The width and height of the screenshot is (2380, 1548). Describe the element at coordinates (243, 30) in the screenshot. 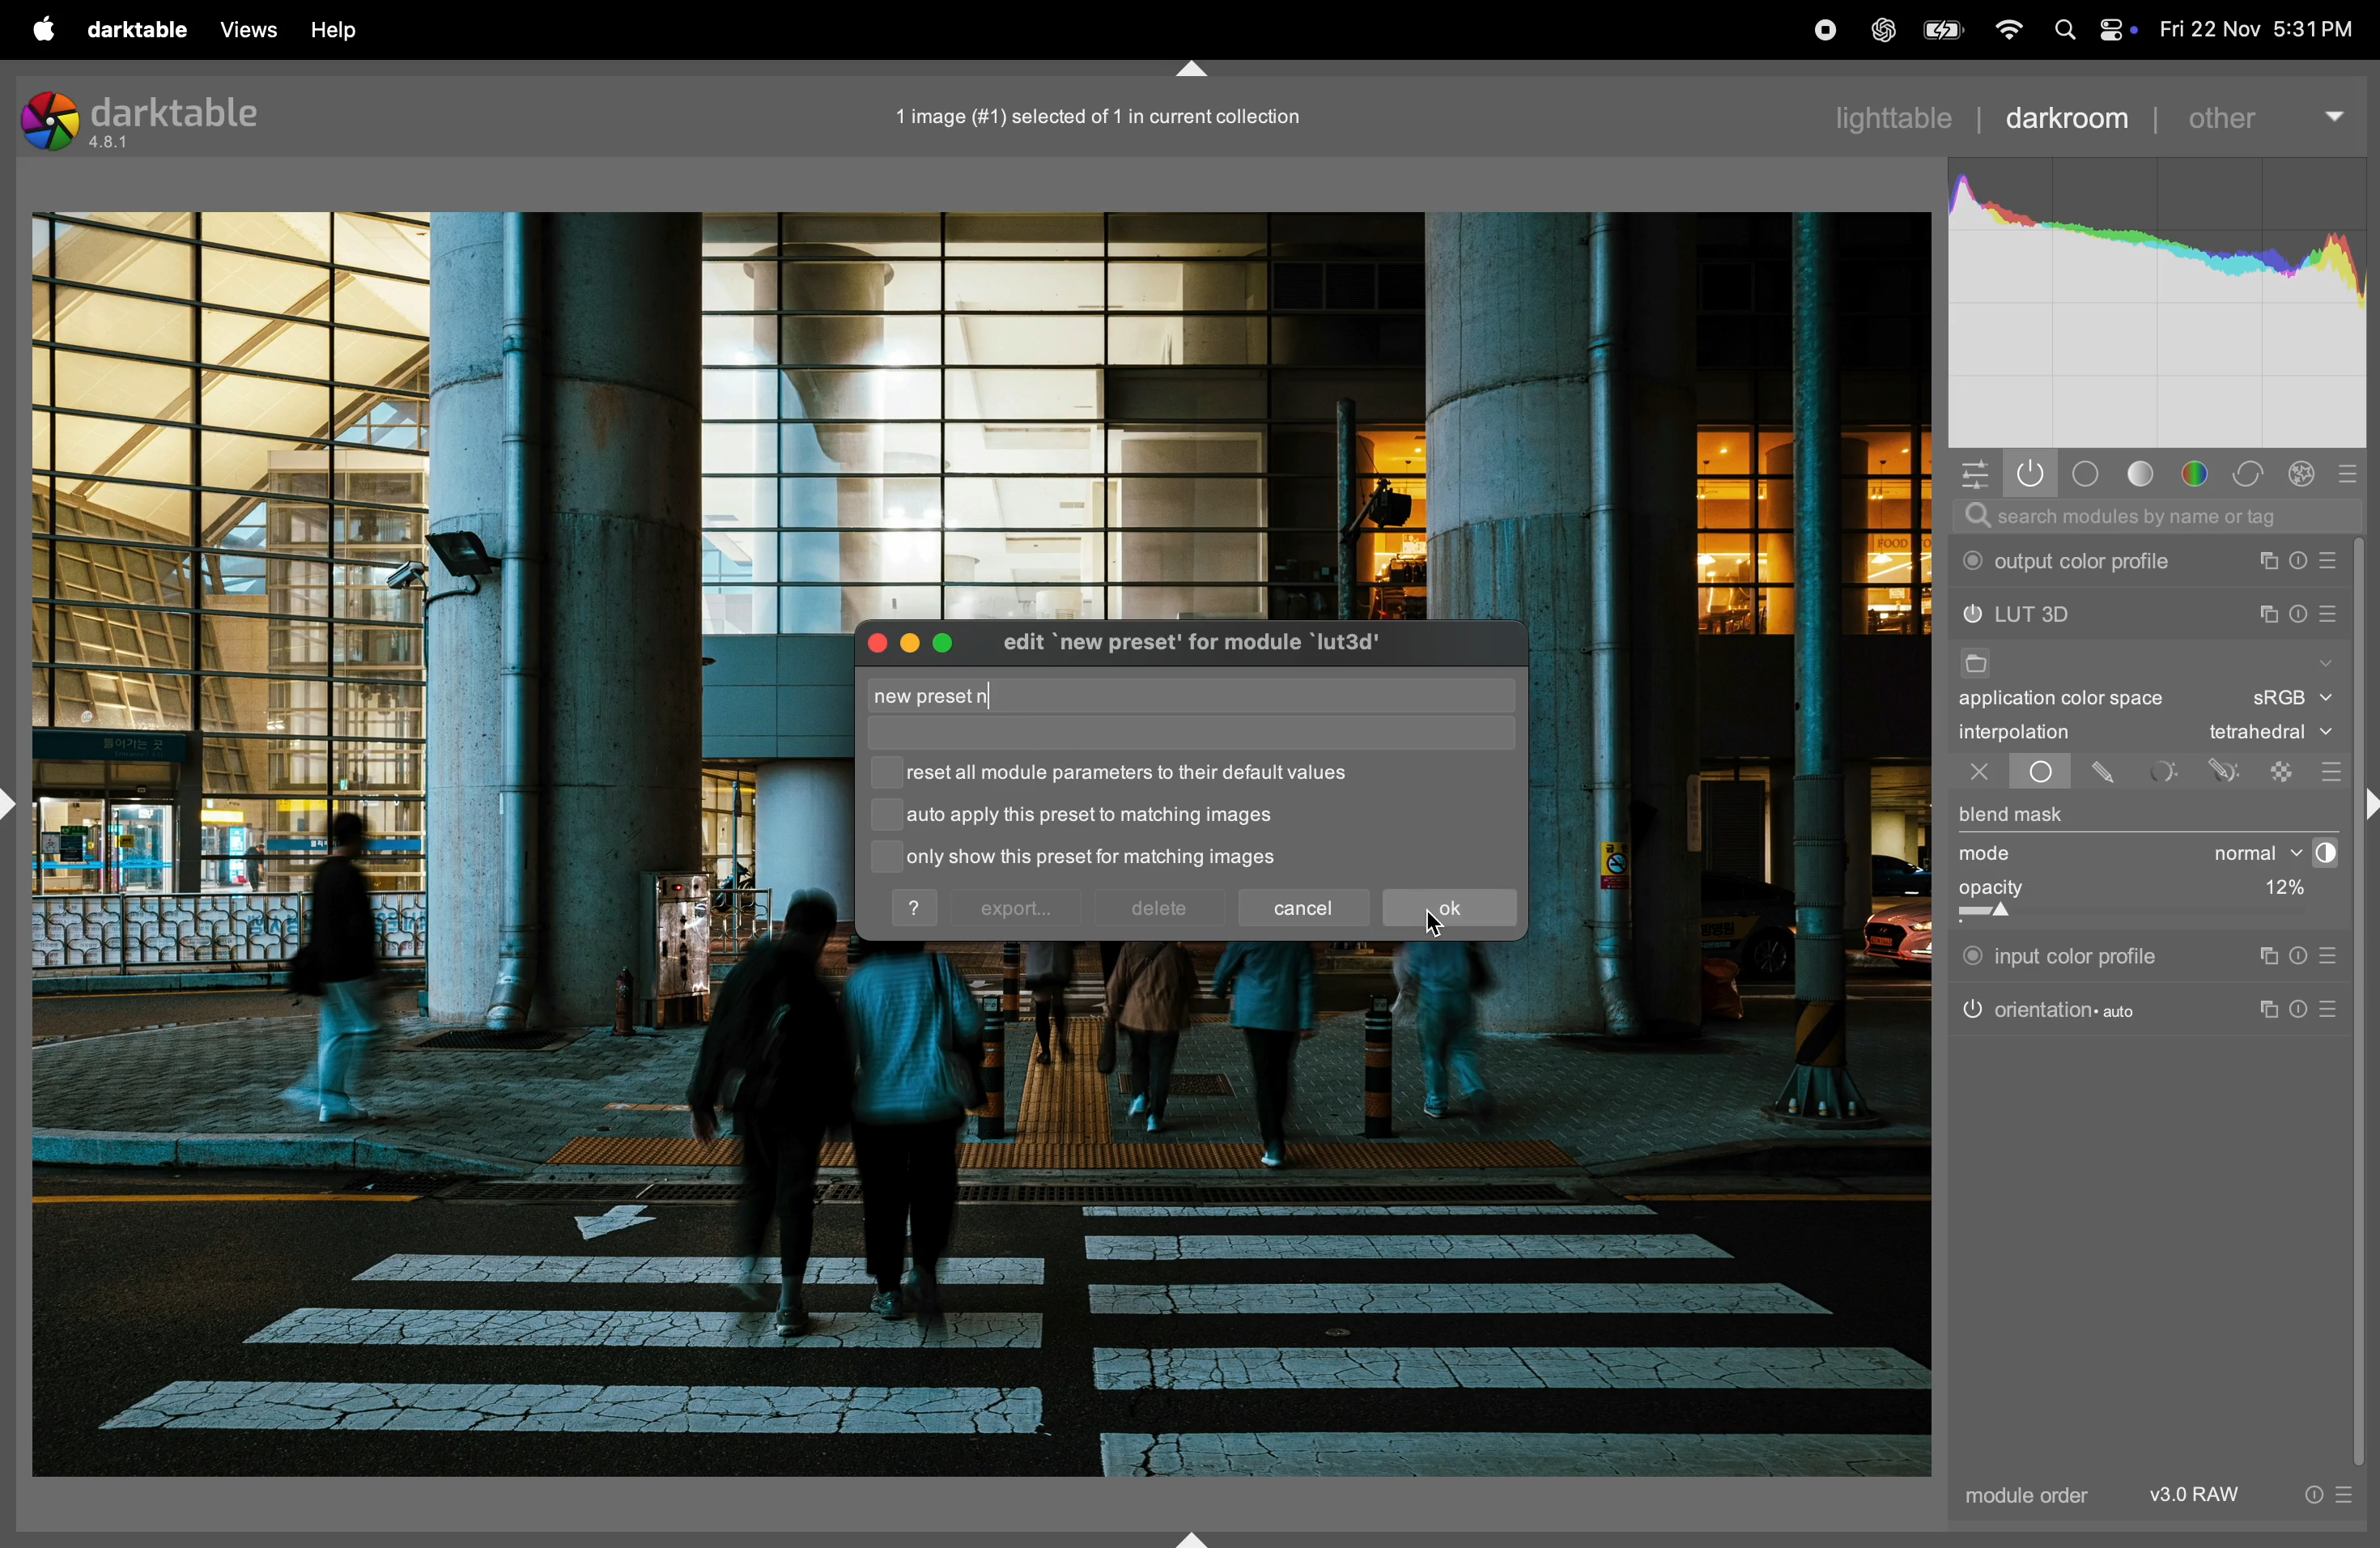

I see `views` at that location.